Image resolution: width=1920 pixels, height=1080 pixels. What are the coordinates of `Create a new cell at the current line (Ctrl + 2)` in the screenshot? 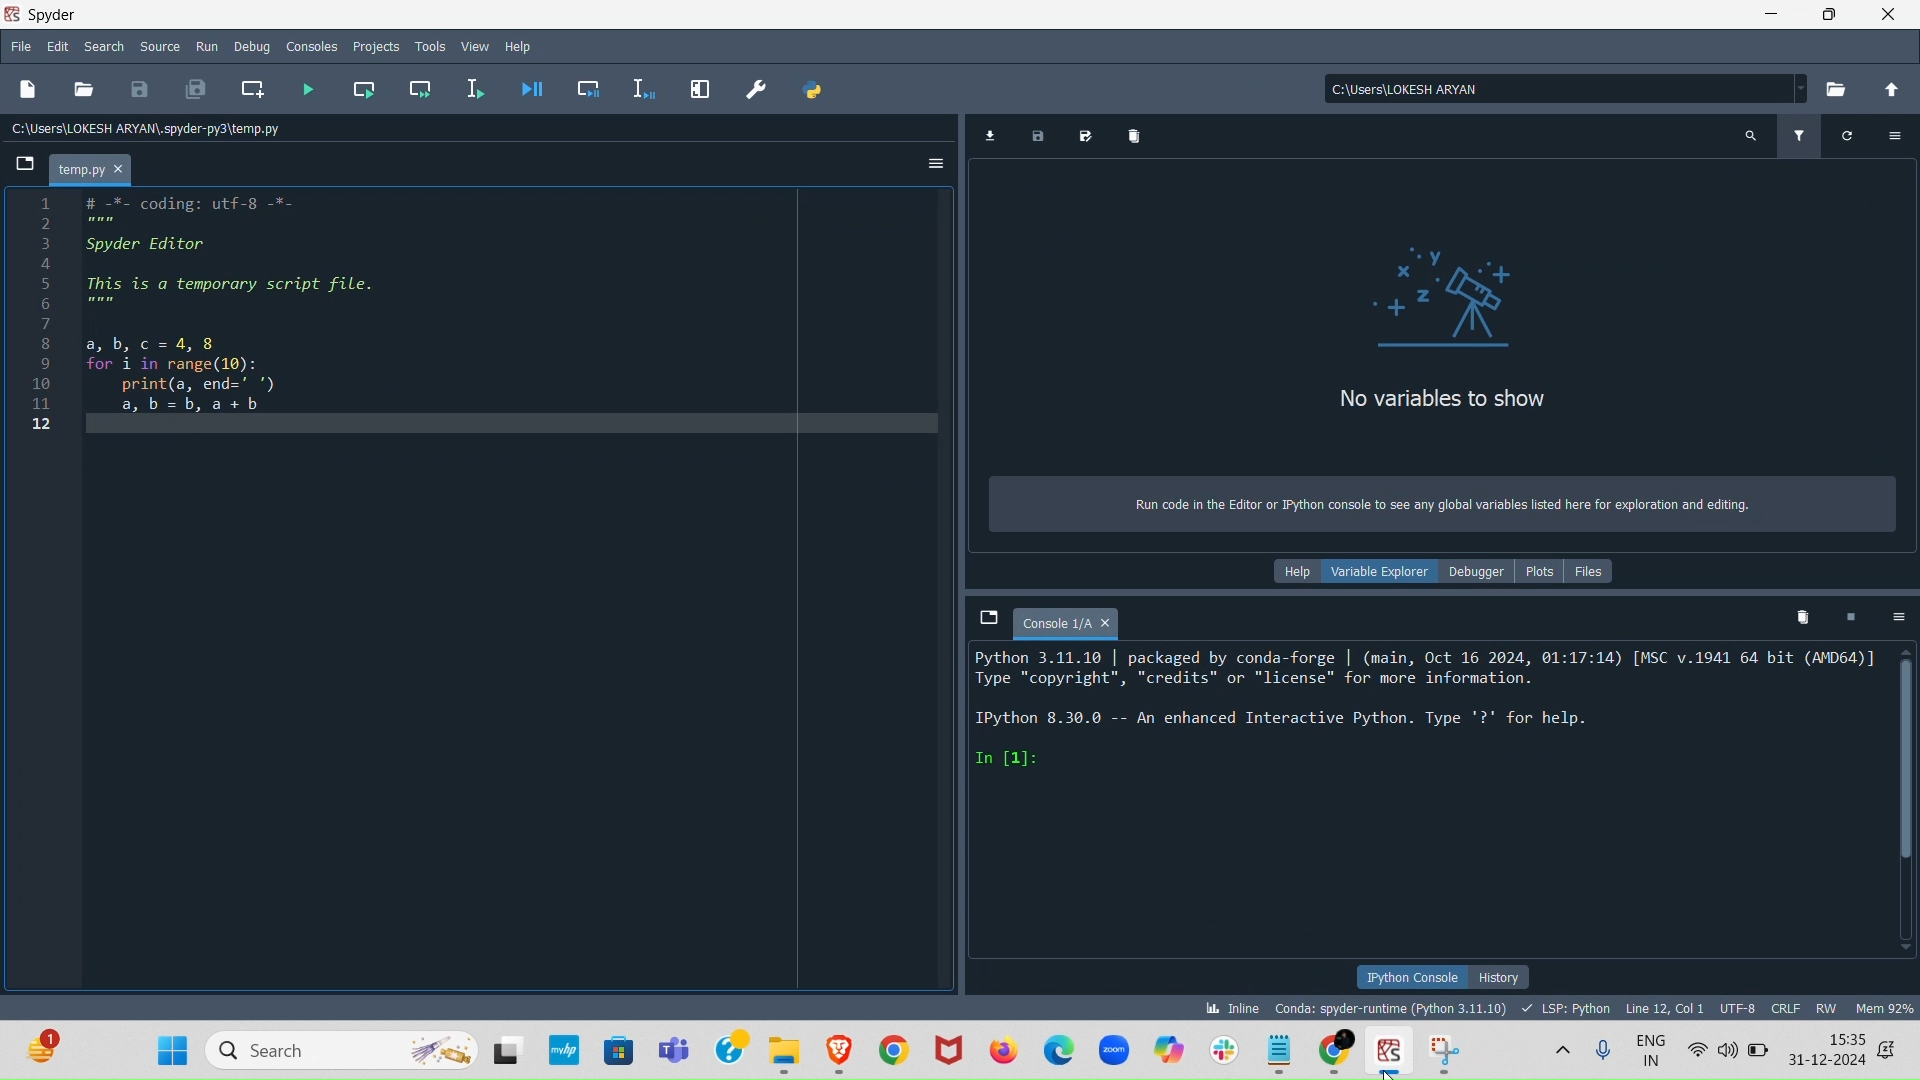 It's located at (253, 87).